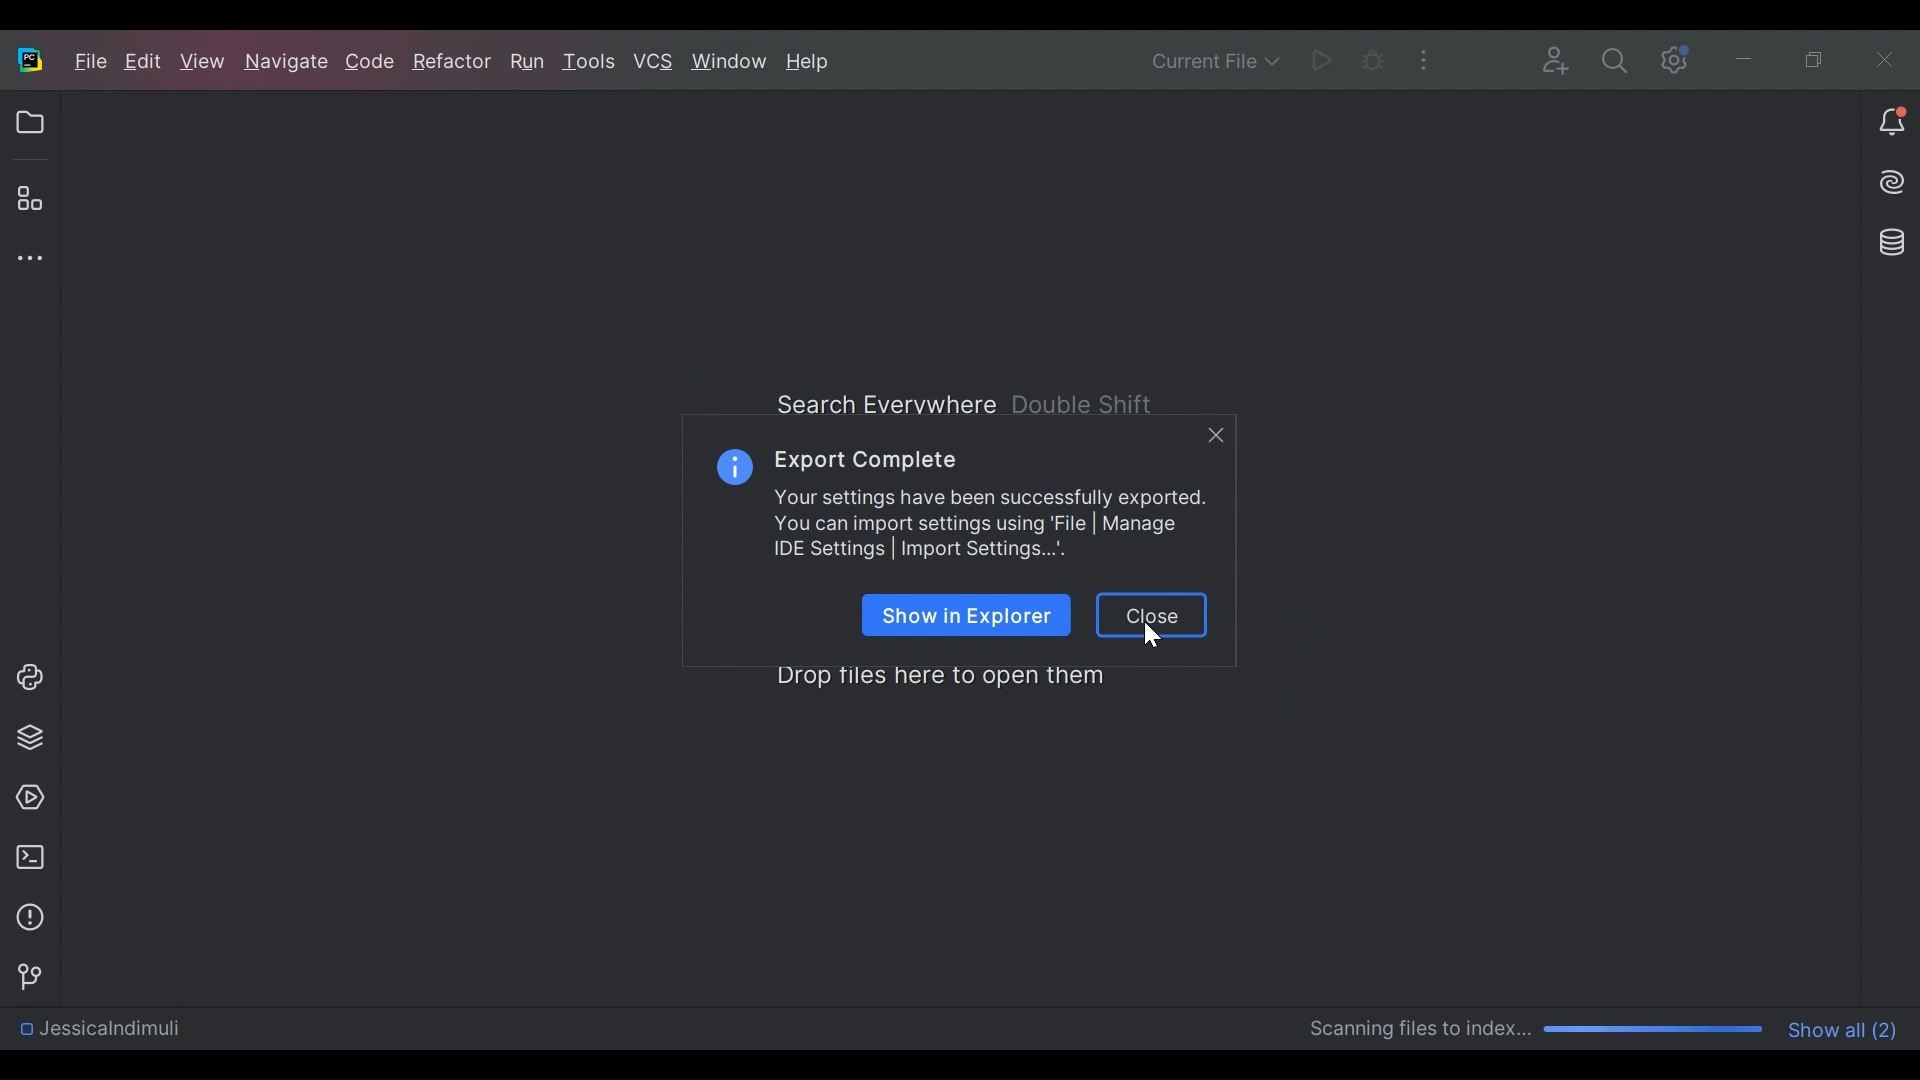 The height and width of the screenshot is (1080, 1920). I want to click on Close, so click(1216, 436).